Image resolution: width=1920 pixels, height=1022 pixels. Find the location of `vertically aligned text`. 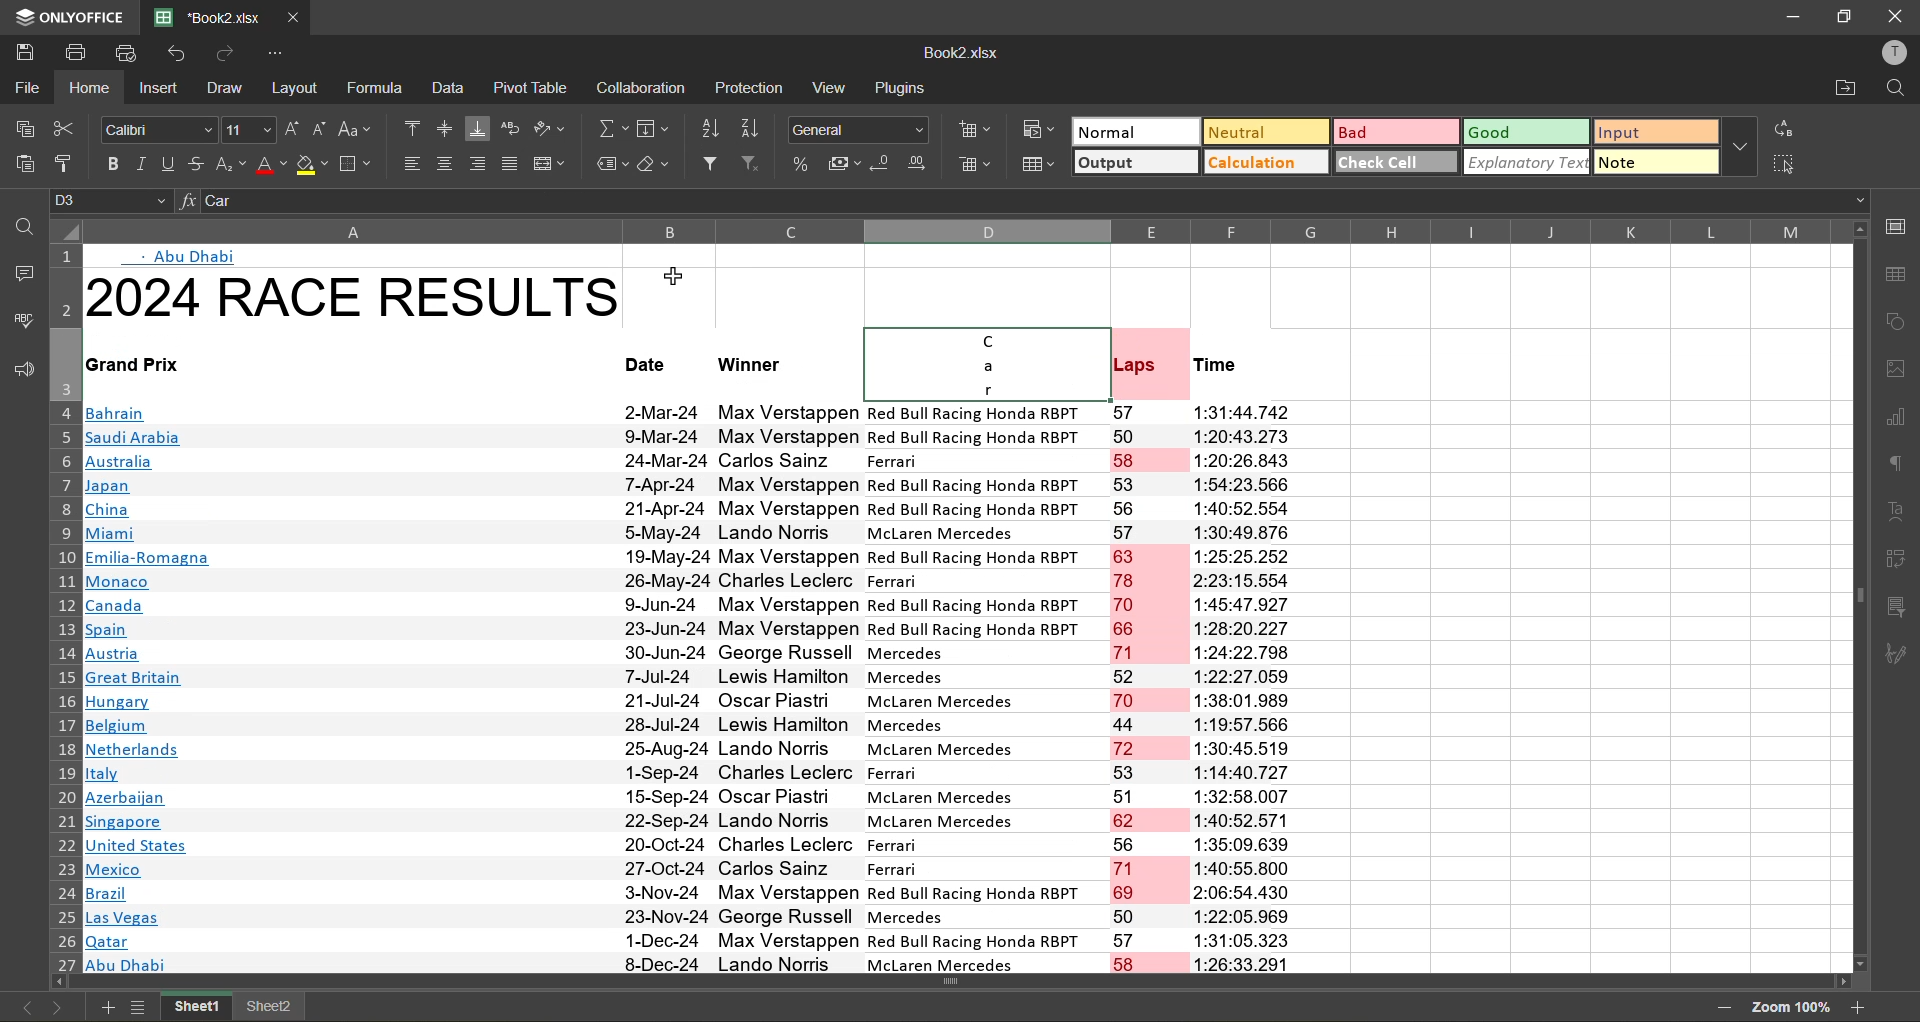

vertically aligned text is located at coordinates (1014, 358).